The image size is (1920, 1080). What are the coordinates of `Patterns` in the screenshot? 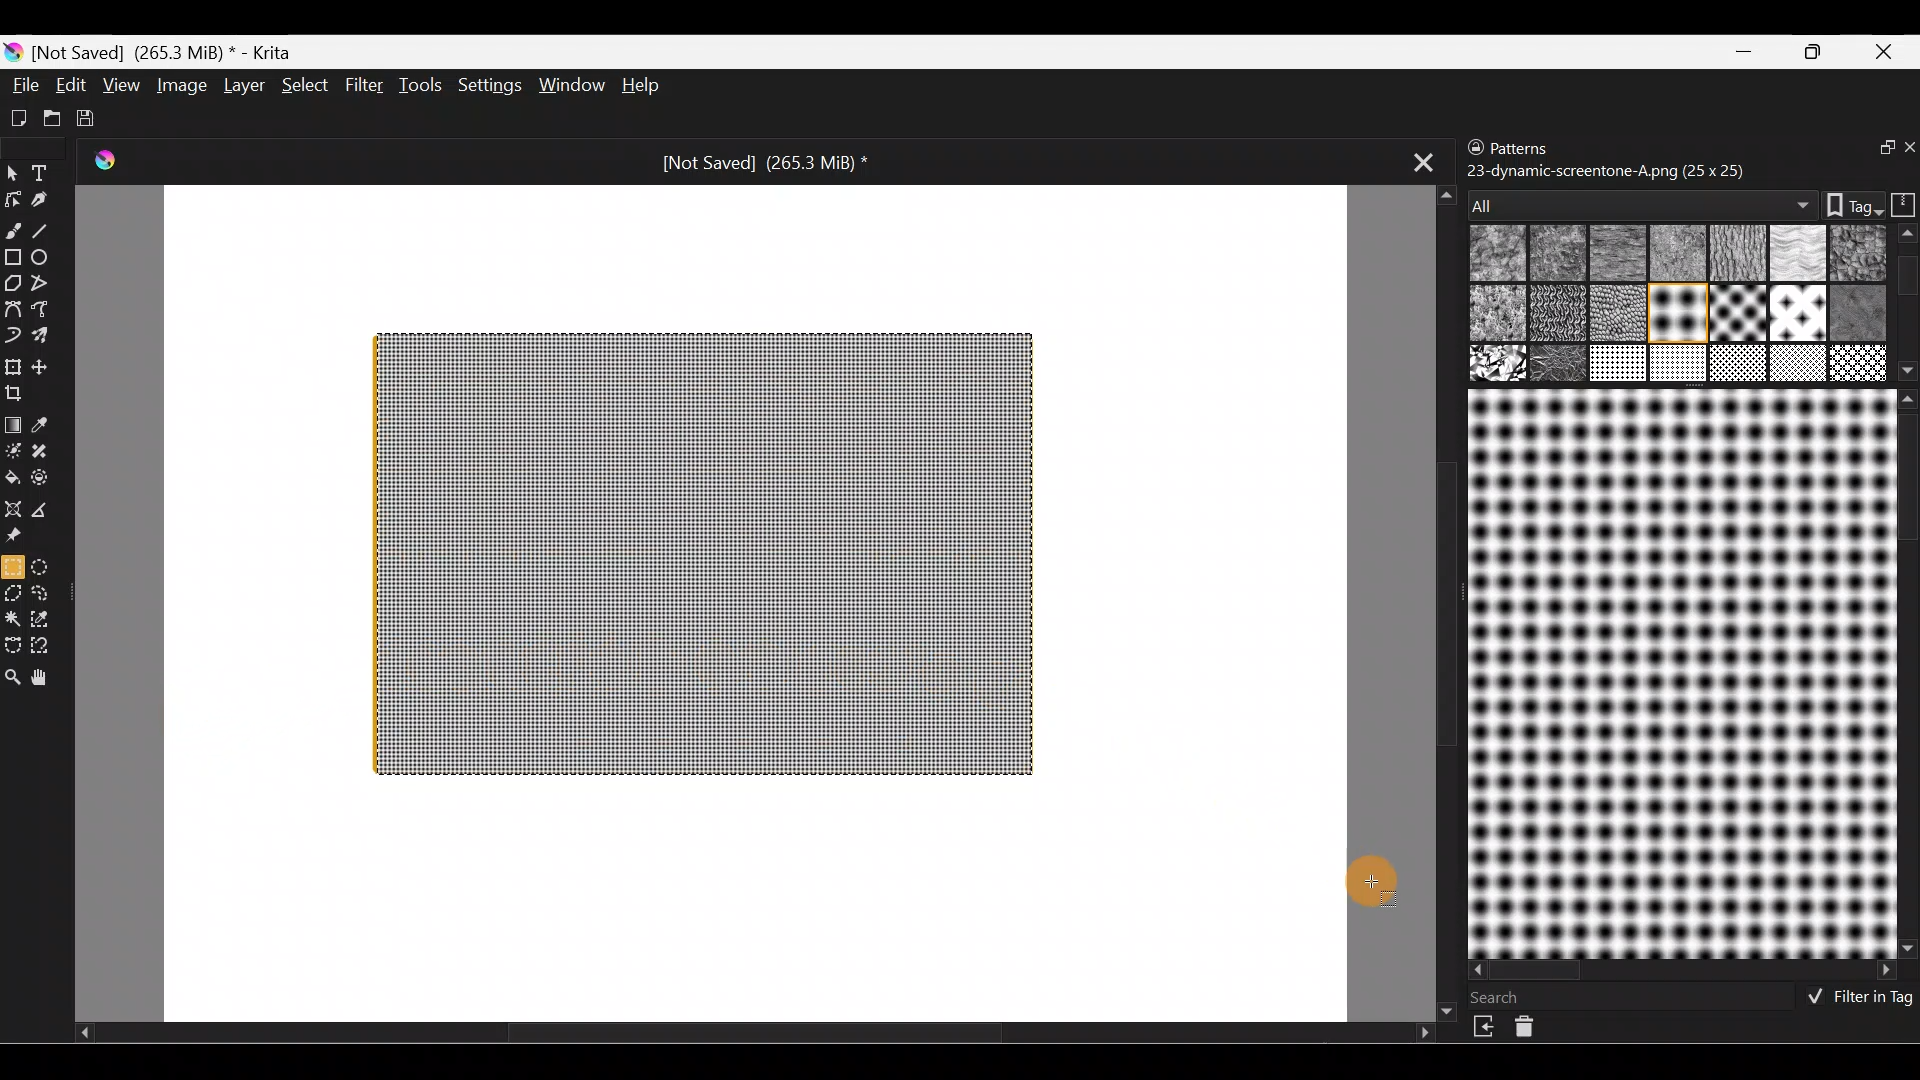 It's located at (1535, 144).